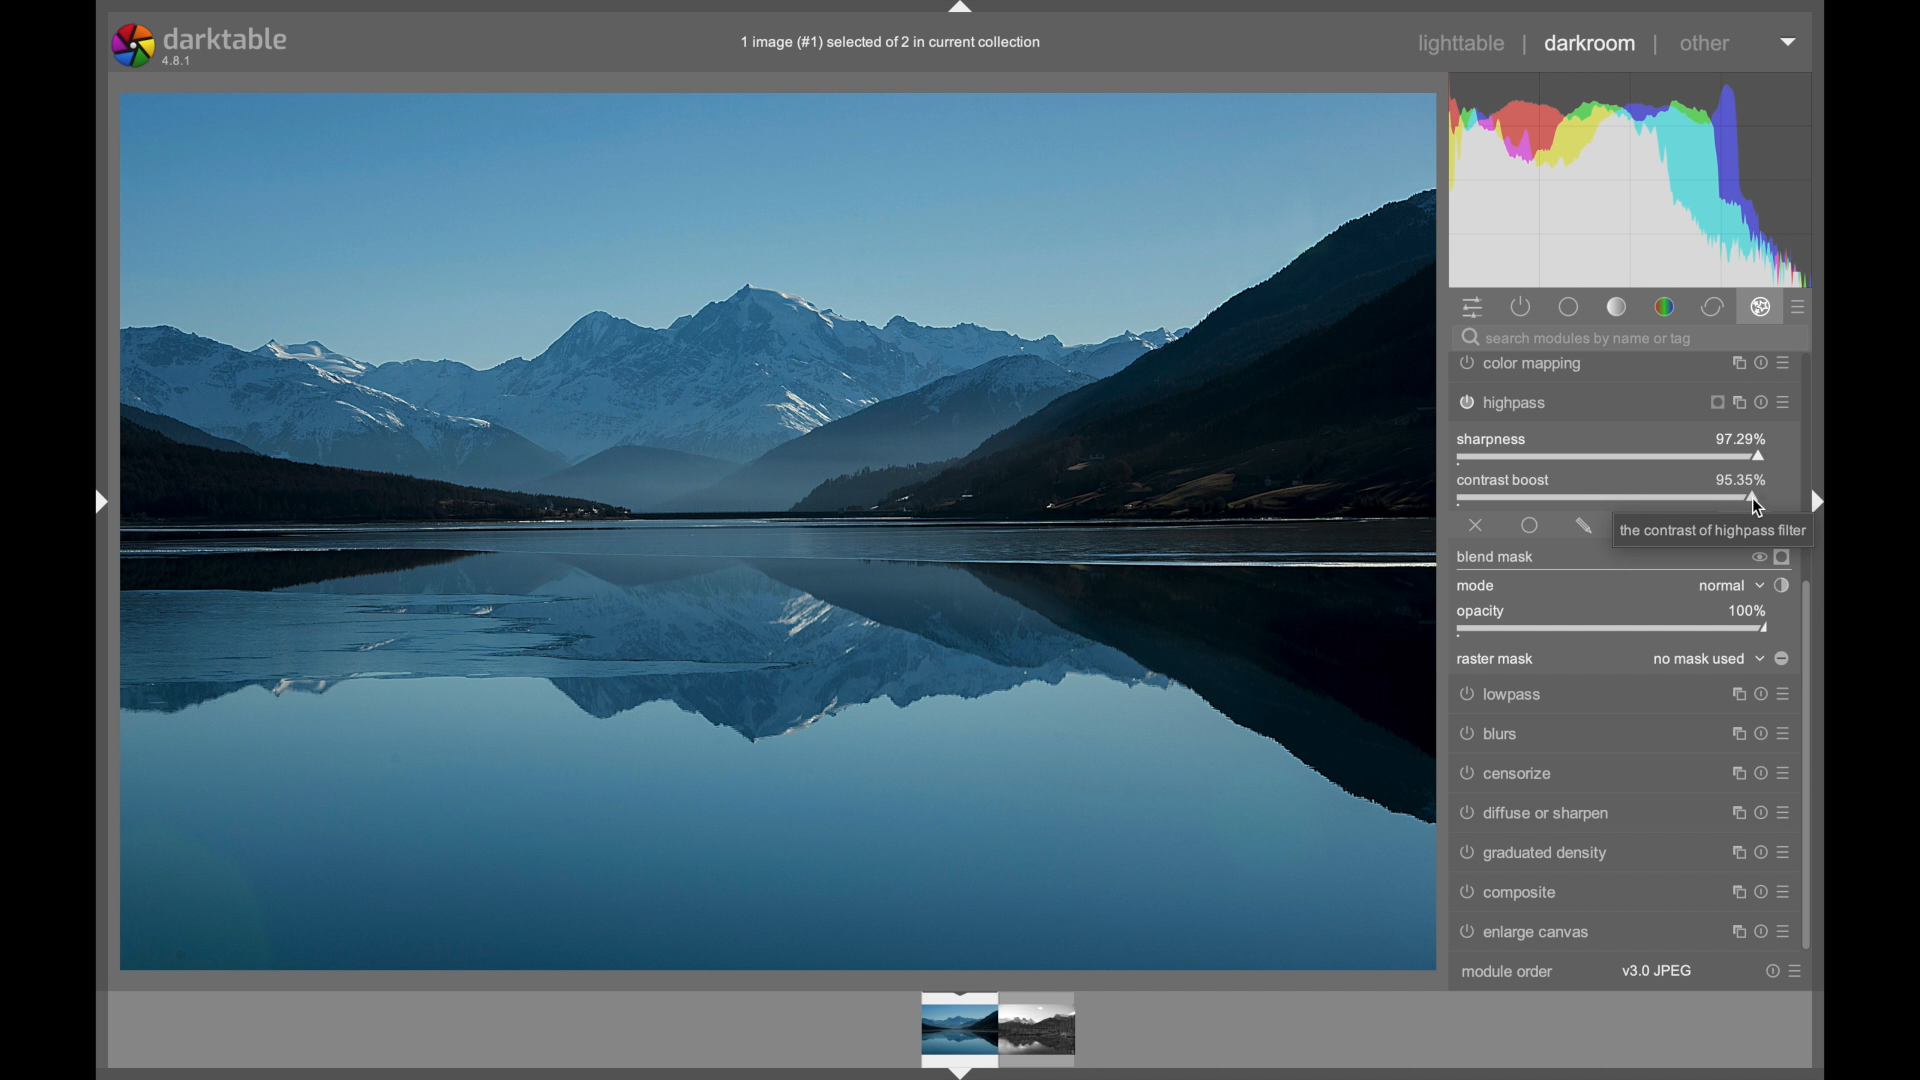 This screenshot has height=1080, width=1920. Describe the element at coordinates (1540, 480) in the screenshot. I see `contrast boost` at that location.